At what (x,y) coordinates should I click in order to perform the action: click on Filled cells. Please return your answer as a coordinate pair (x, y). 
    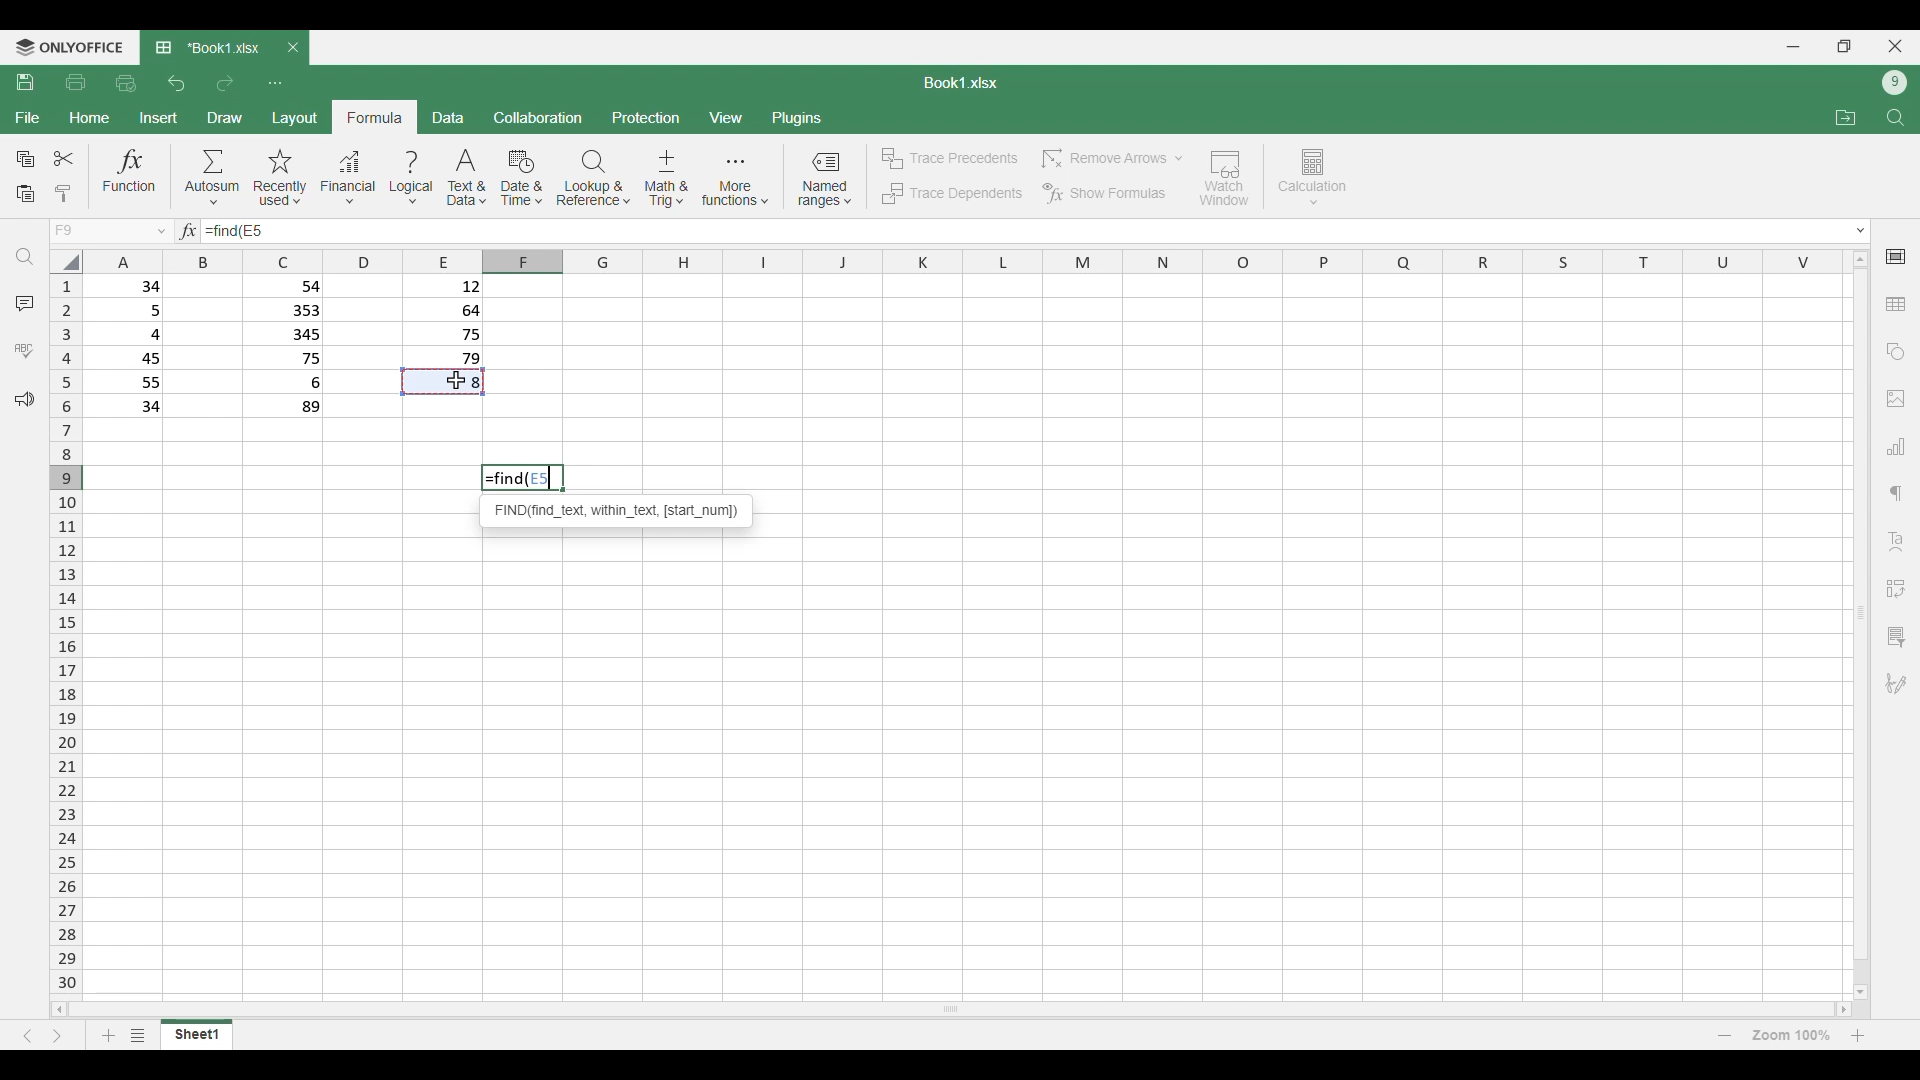
    Looking at the image, I should click on (130, 346).